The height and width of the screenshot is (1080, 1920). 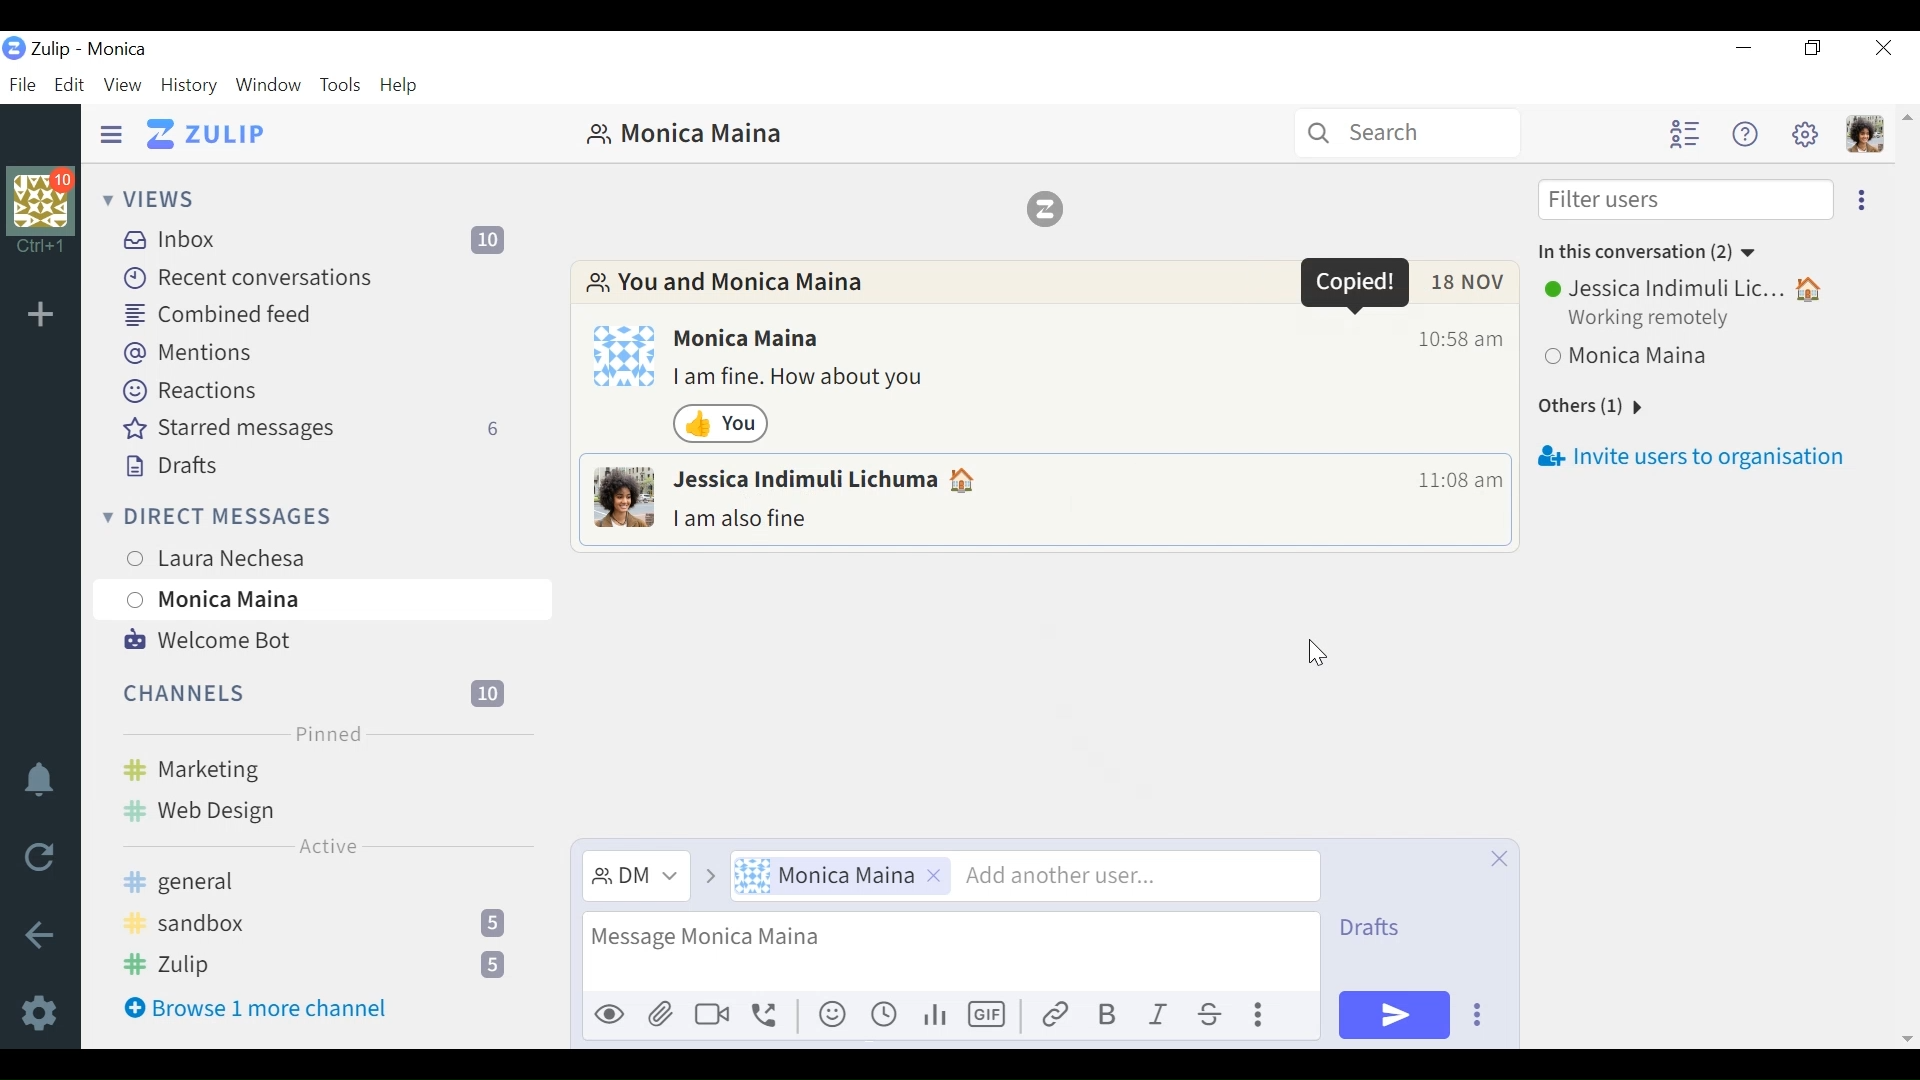 I want to click on I am also fine, so click(x=746, y=519).